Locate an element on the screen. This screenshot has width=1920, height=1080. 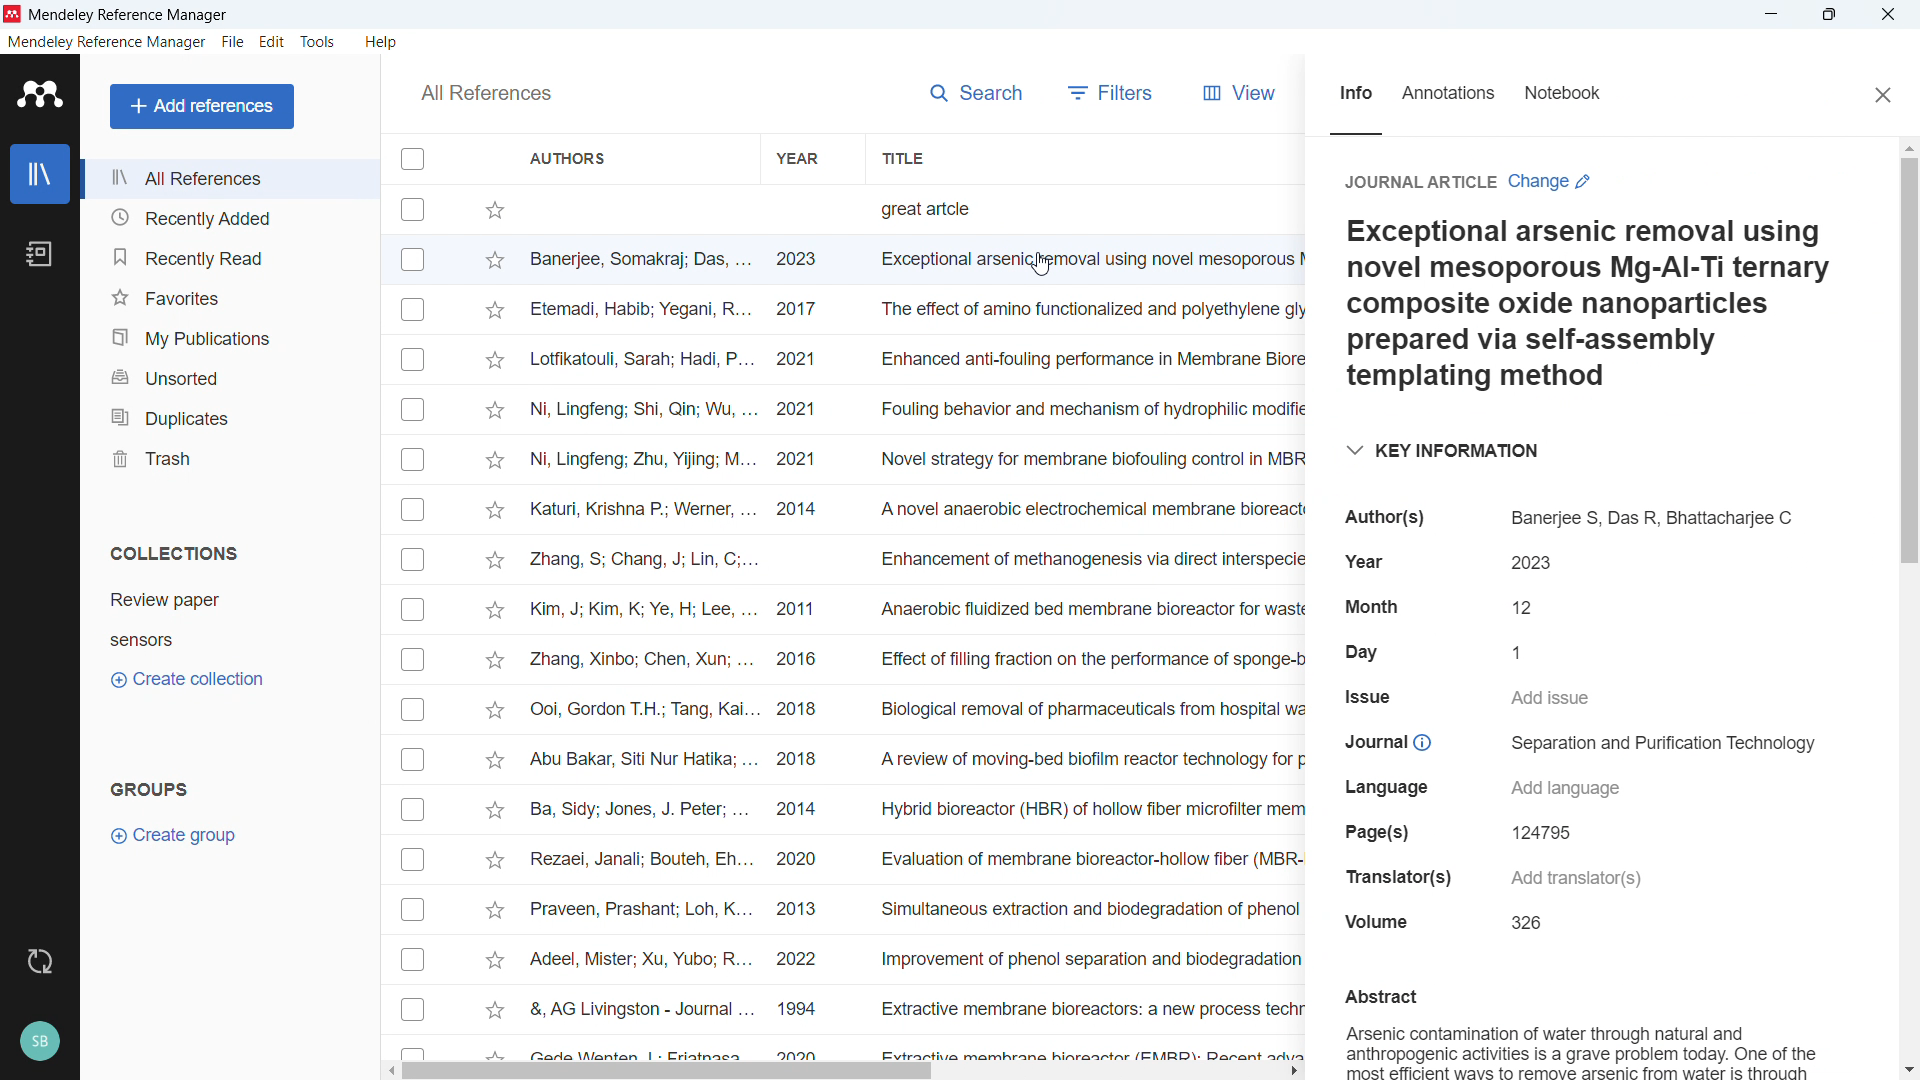
Key information  is located at coordinates (1439, 449).